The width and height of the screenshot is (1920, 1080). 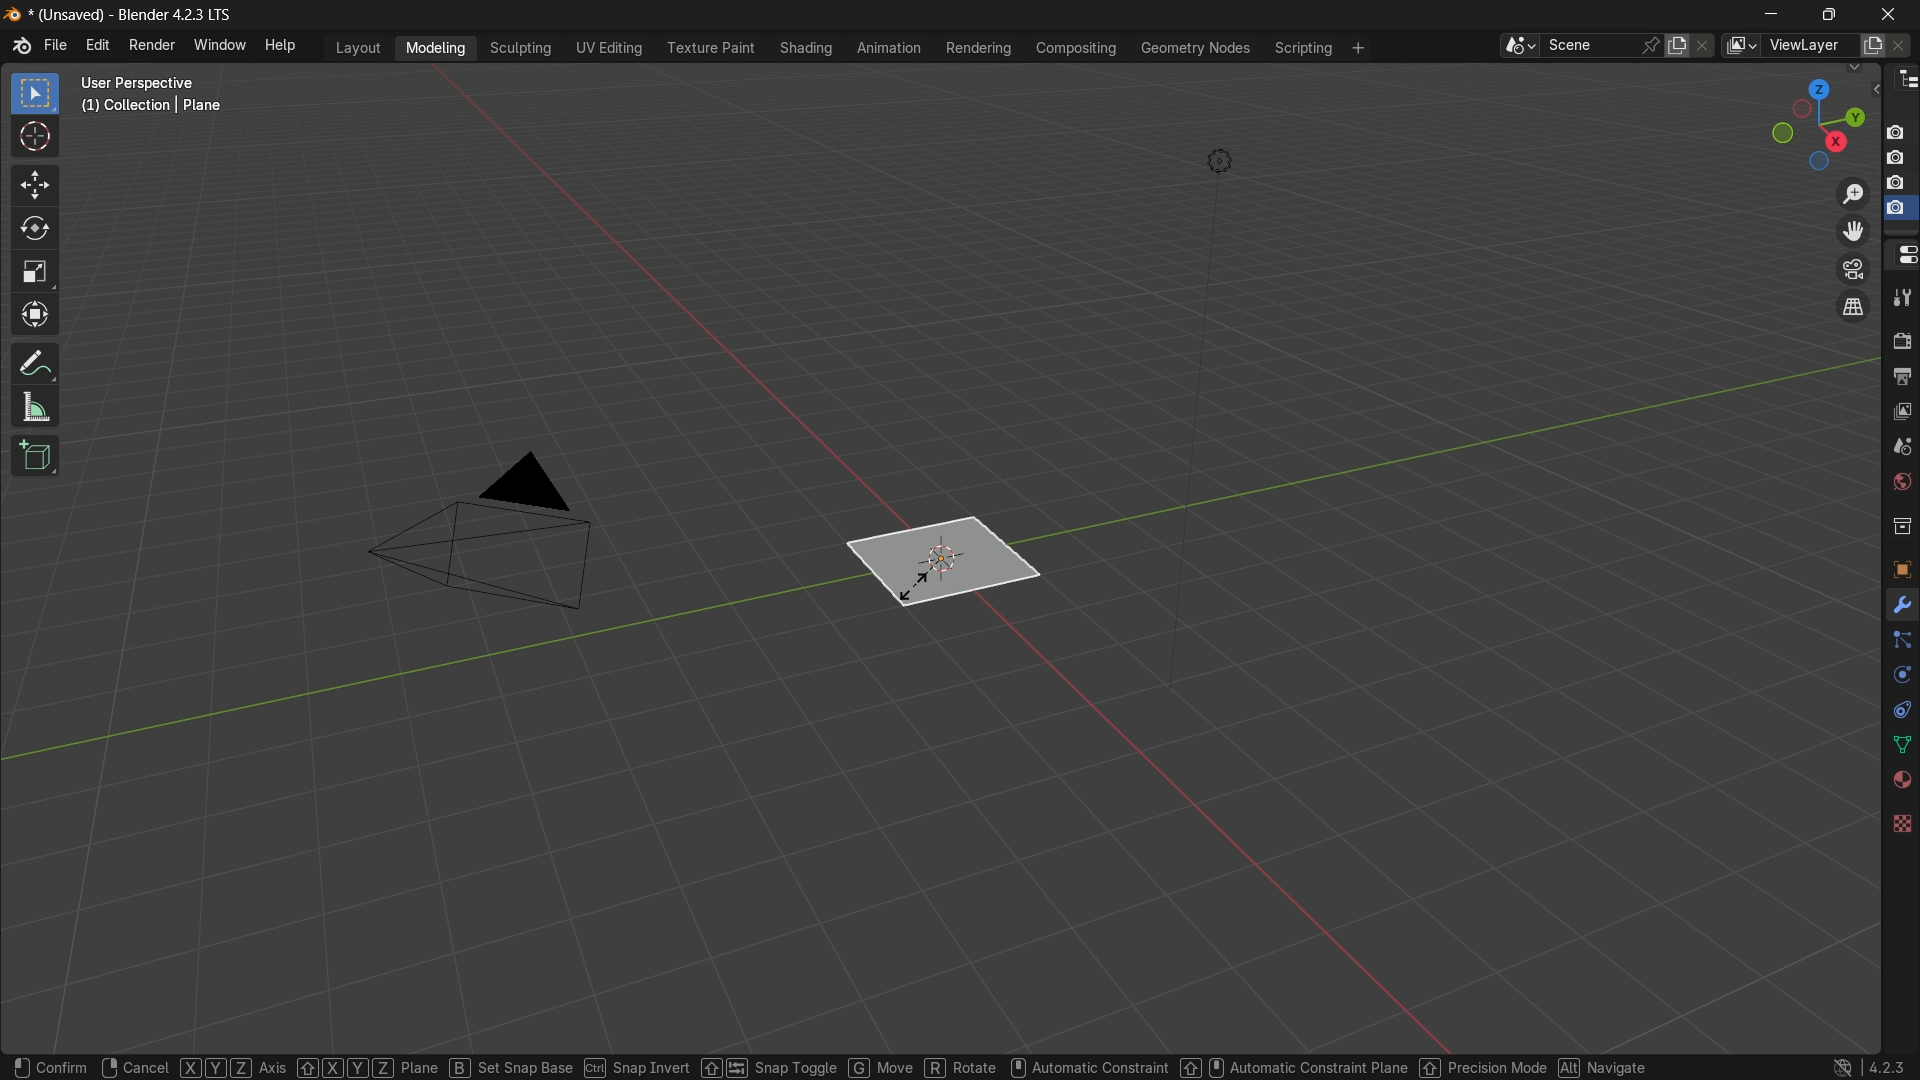 I want to click on texture, so click(x=1900, y=822).